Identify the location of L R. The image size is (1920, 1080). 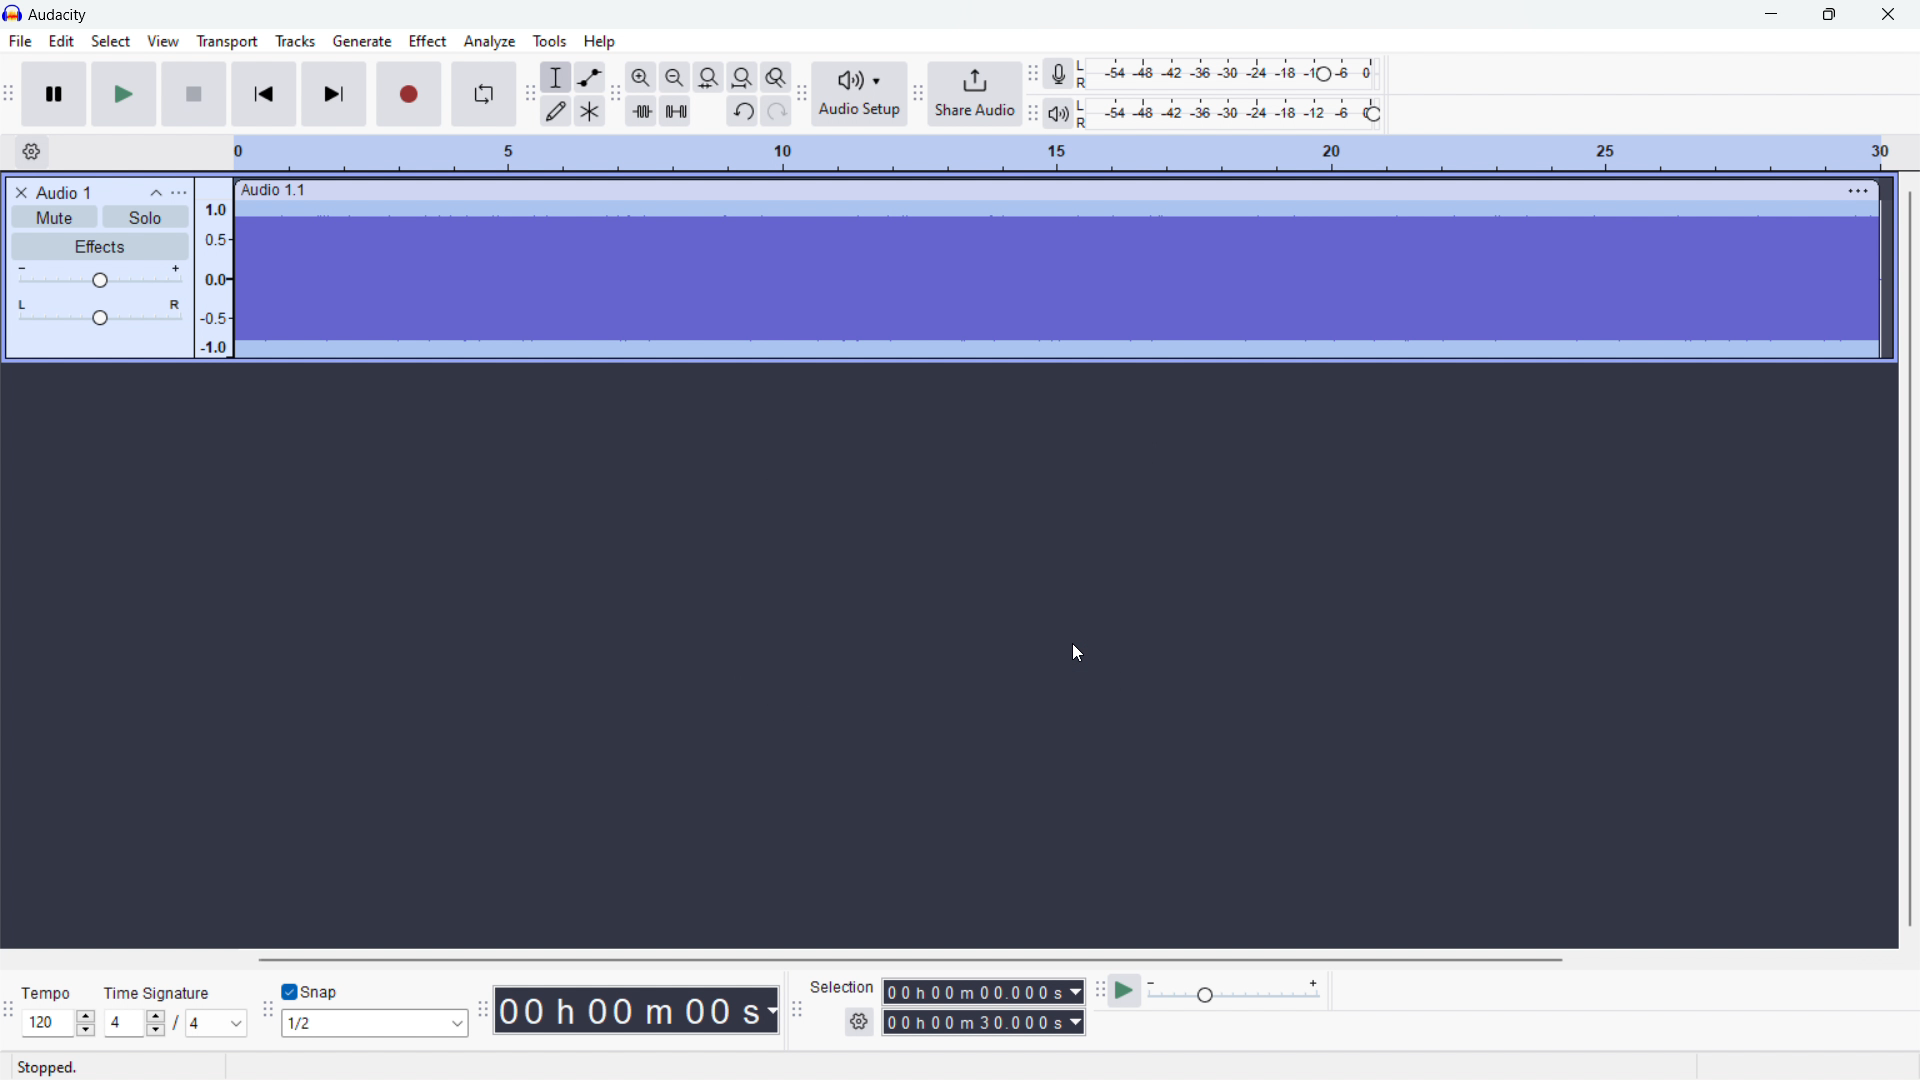
(1085, 94).